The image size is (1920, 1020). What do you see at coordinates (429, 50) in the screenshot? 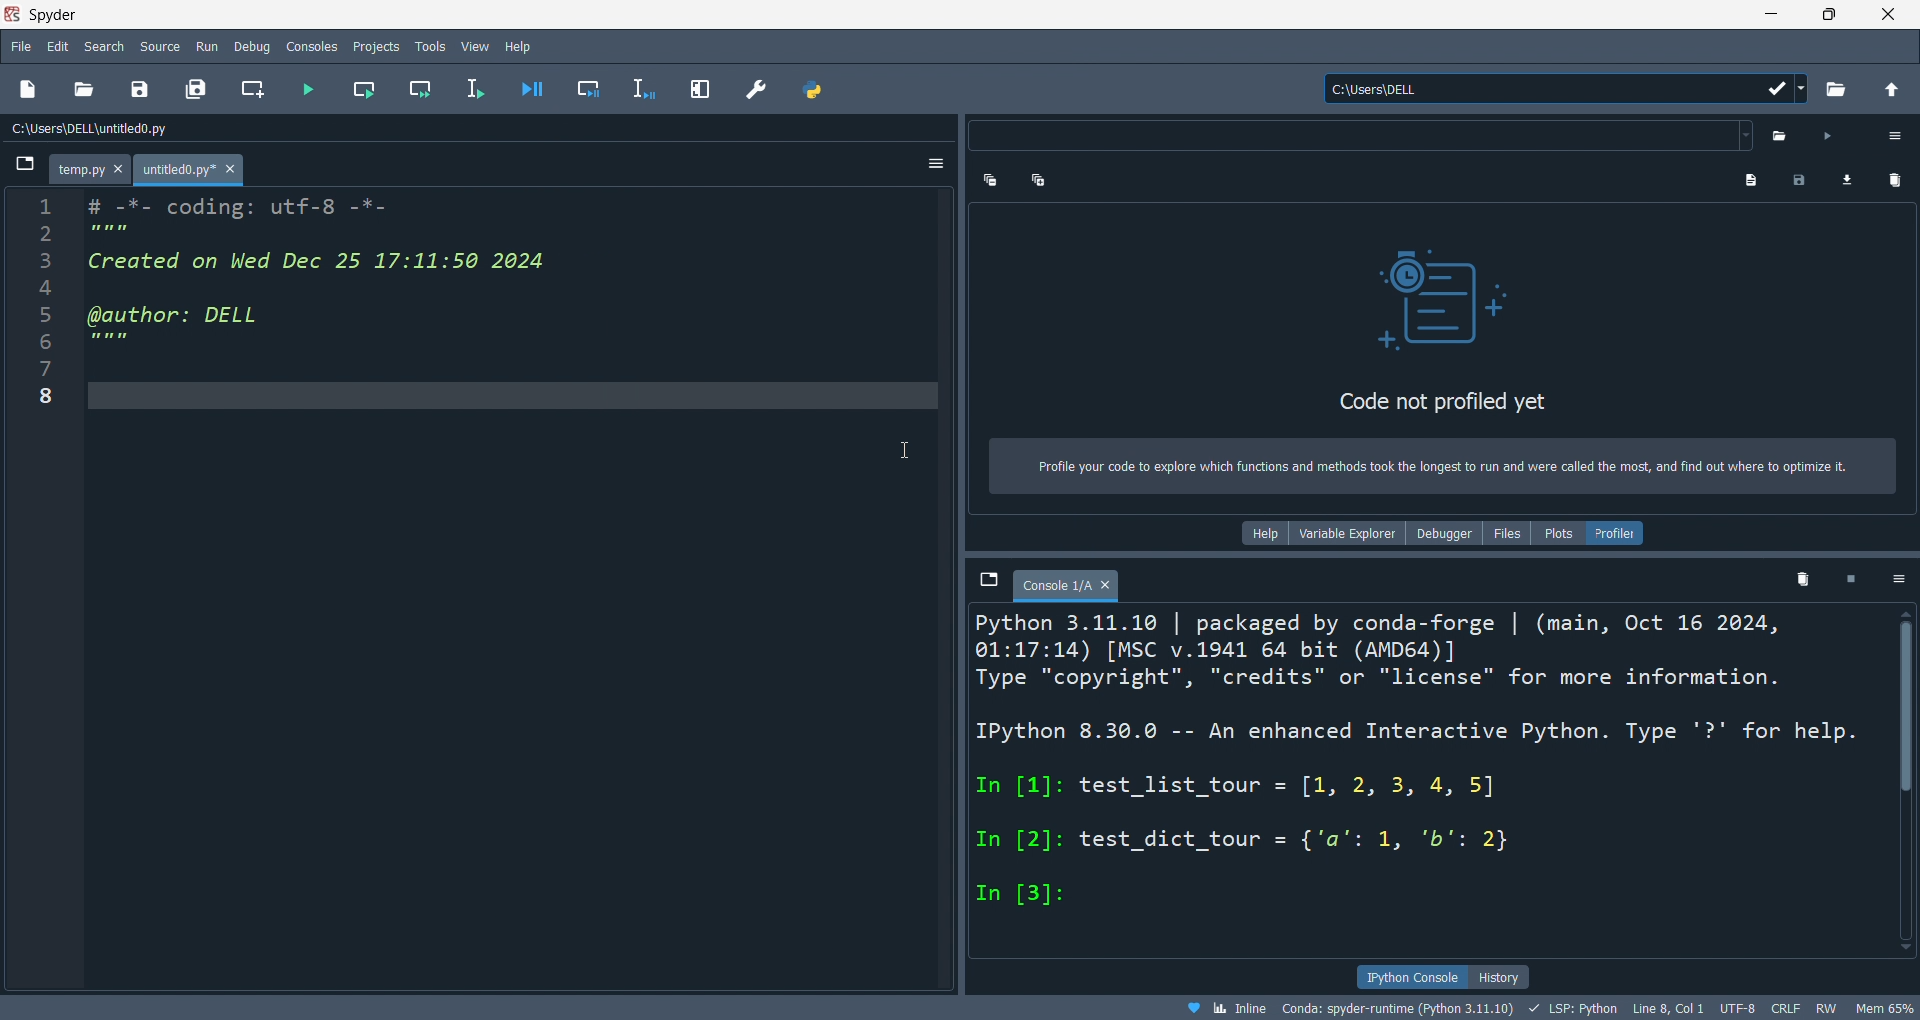
I see `tools` at bounding box center [429, 50].